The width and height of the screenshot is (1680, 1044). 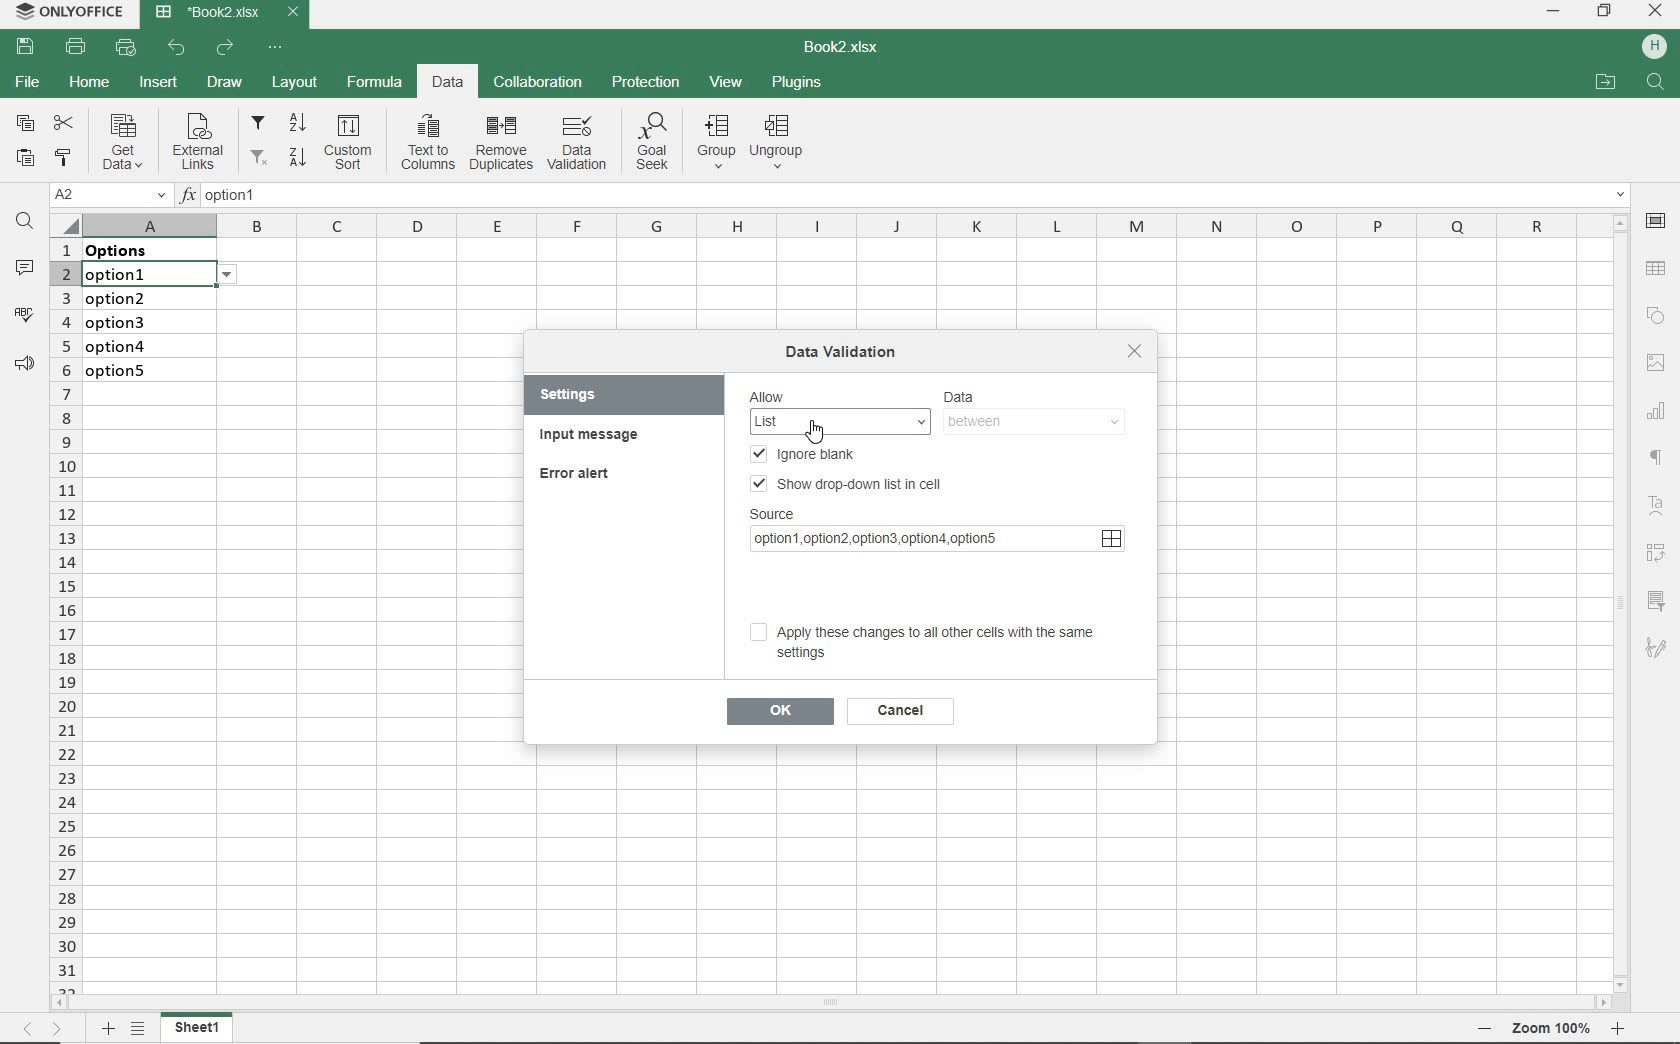 What do you see at coordinates (1657, 10) in the screenshot?
I see `CLOSE` at bounding box center [1657, 10].